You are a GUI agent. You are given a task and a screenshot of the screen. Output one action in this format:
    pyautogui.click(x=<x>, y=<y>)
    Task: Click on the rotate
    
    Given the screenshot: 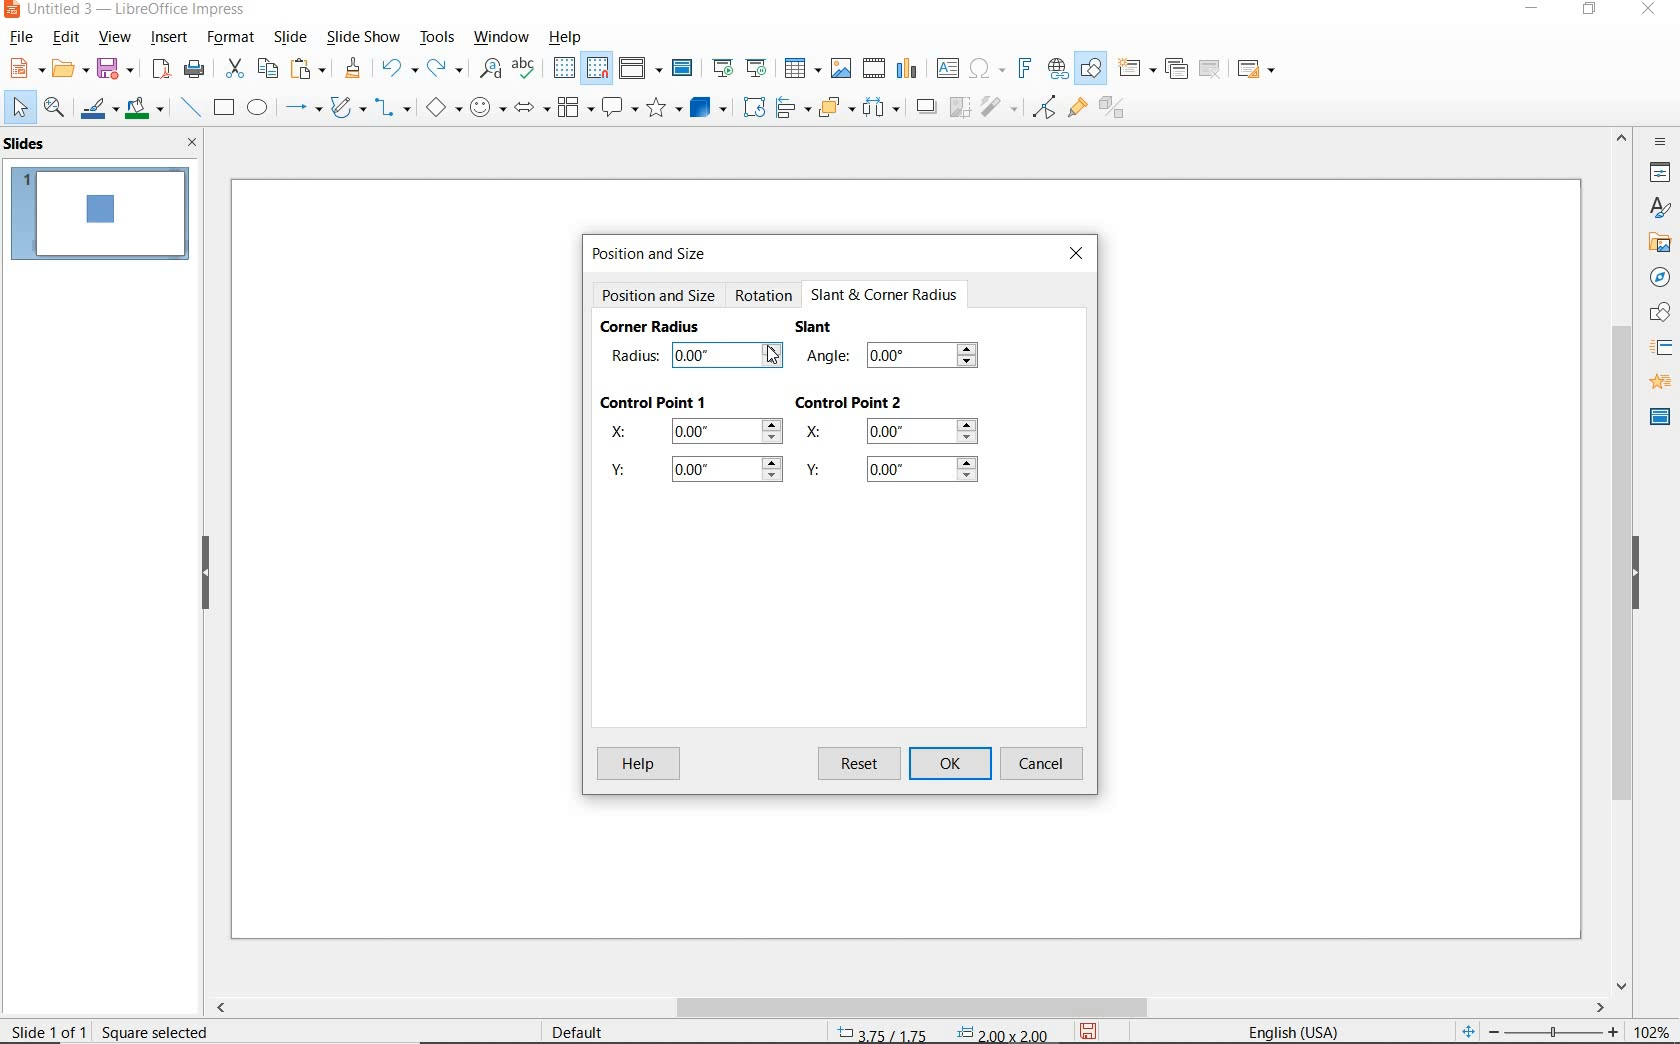 What is the action you would take?
    pyautogui.click(x=753, y=108)
    